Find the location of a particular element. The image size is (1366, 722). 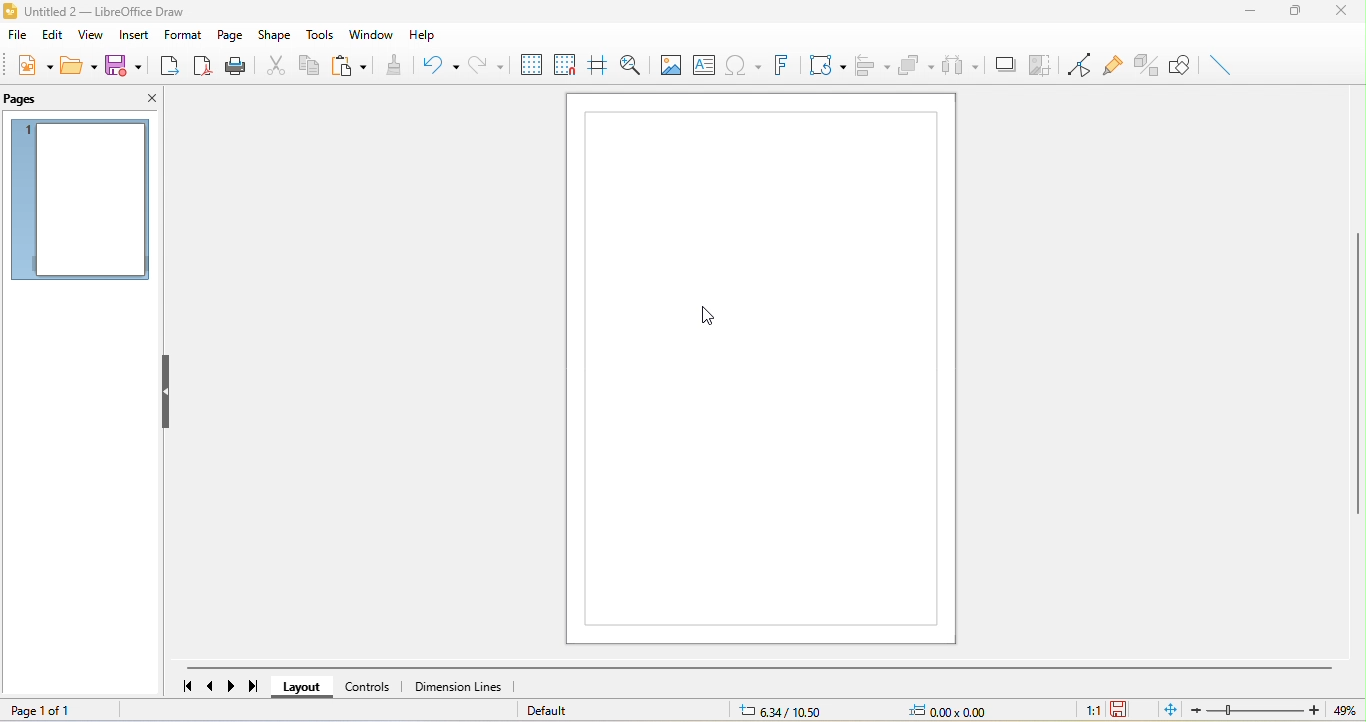

print is located at coordinates (237, 65).